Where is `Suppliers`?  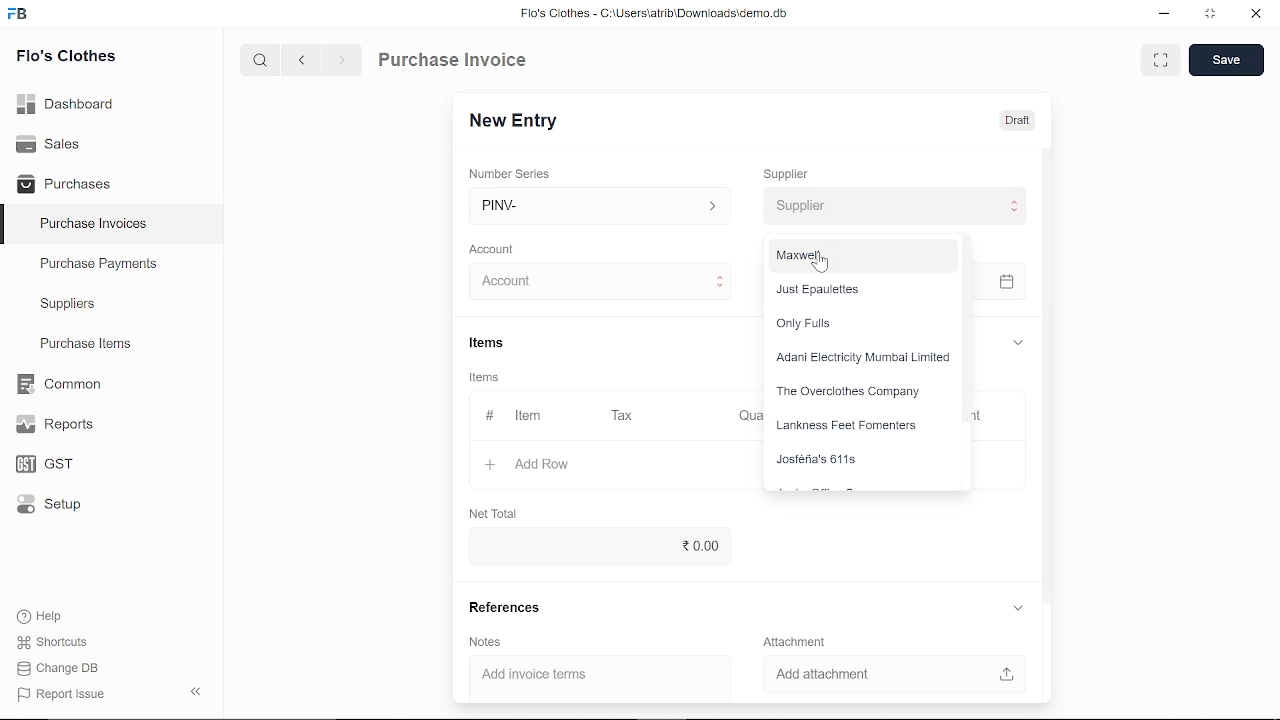 Suppliers is located at coordinates (68, 304).